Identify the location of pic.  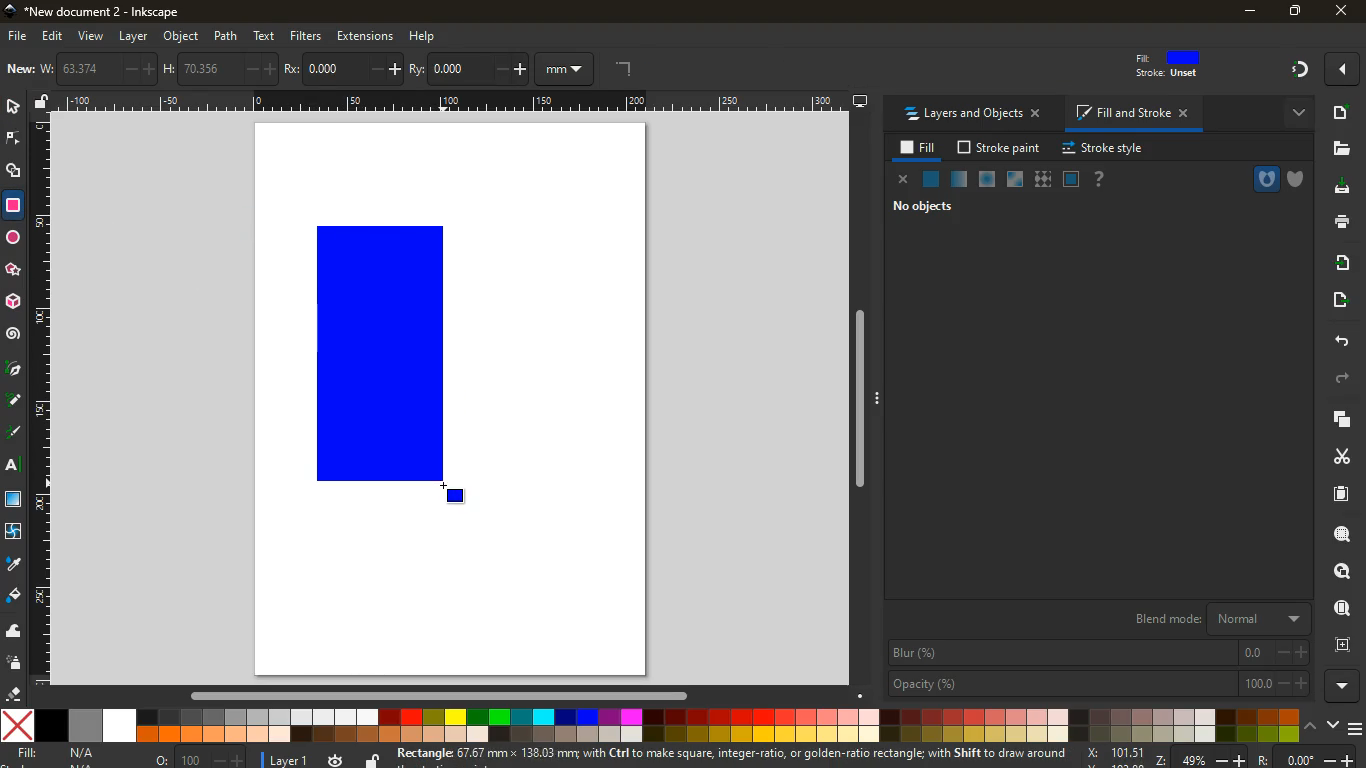
(14, 366).